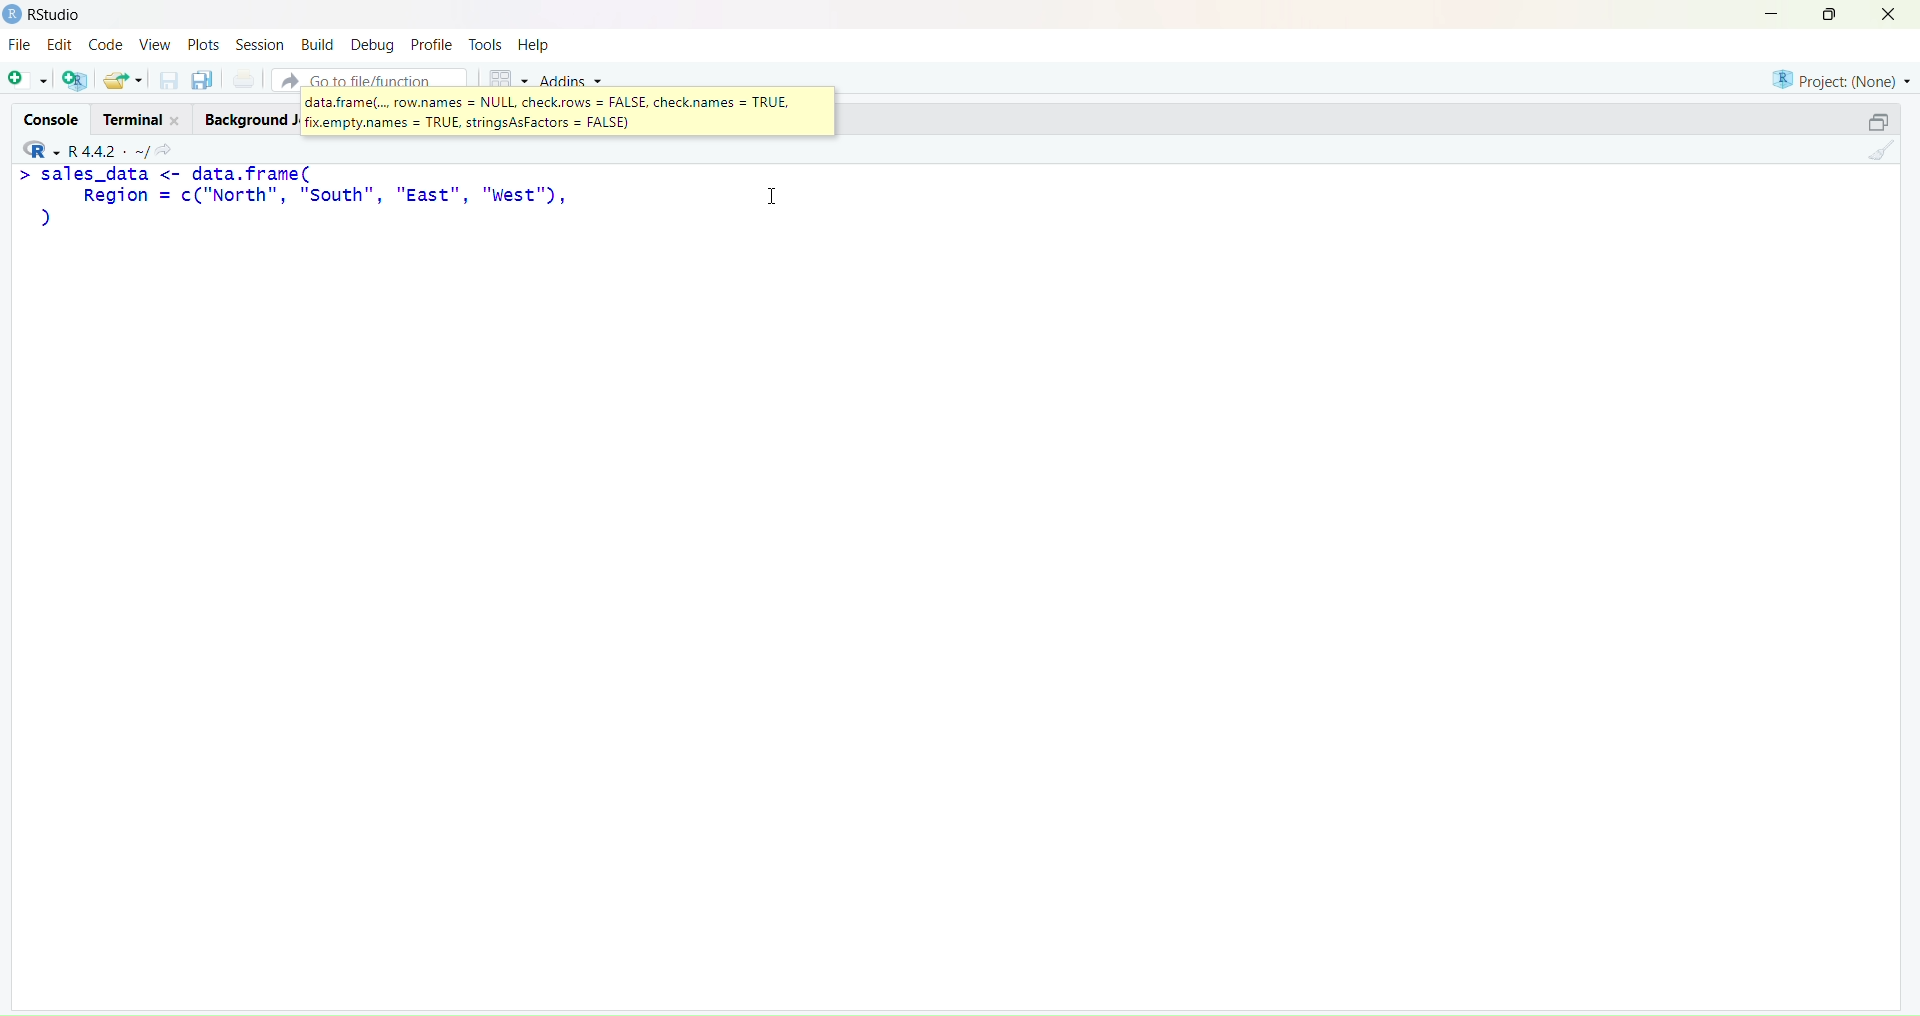 Image resolution: width=1920 pixels, height=1016 pixels. I want to click on data.frame(... row.names = NULL check.rows = FALSE, check.names = TRUE.colic = THE shkinaAatons. = FALSE, so click(563, 112).